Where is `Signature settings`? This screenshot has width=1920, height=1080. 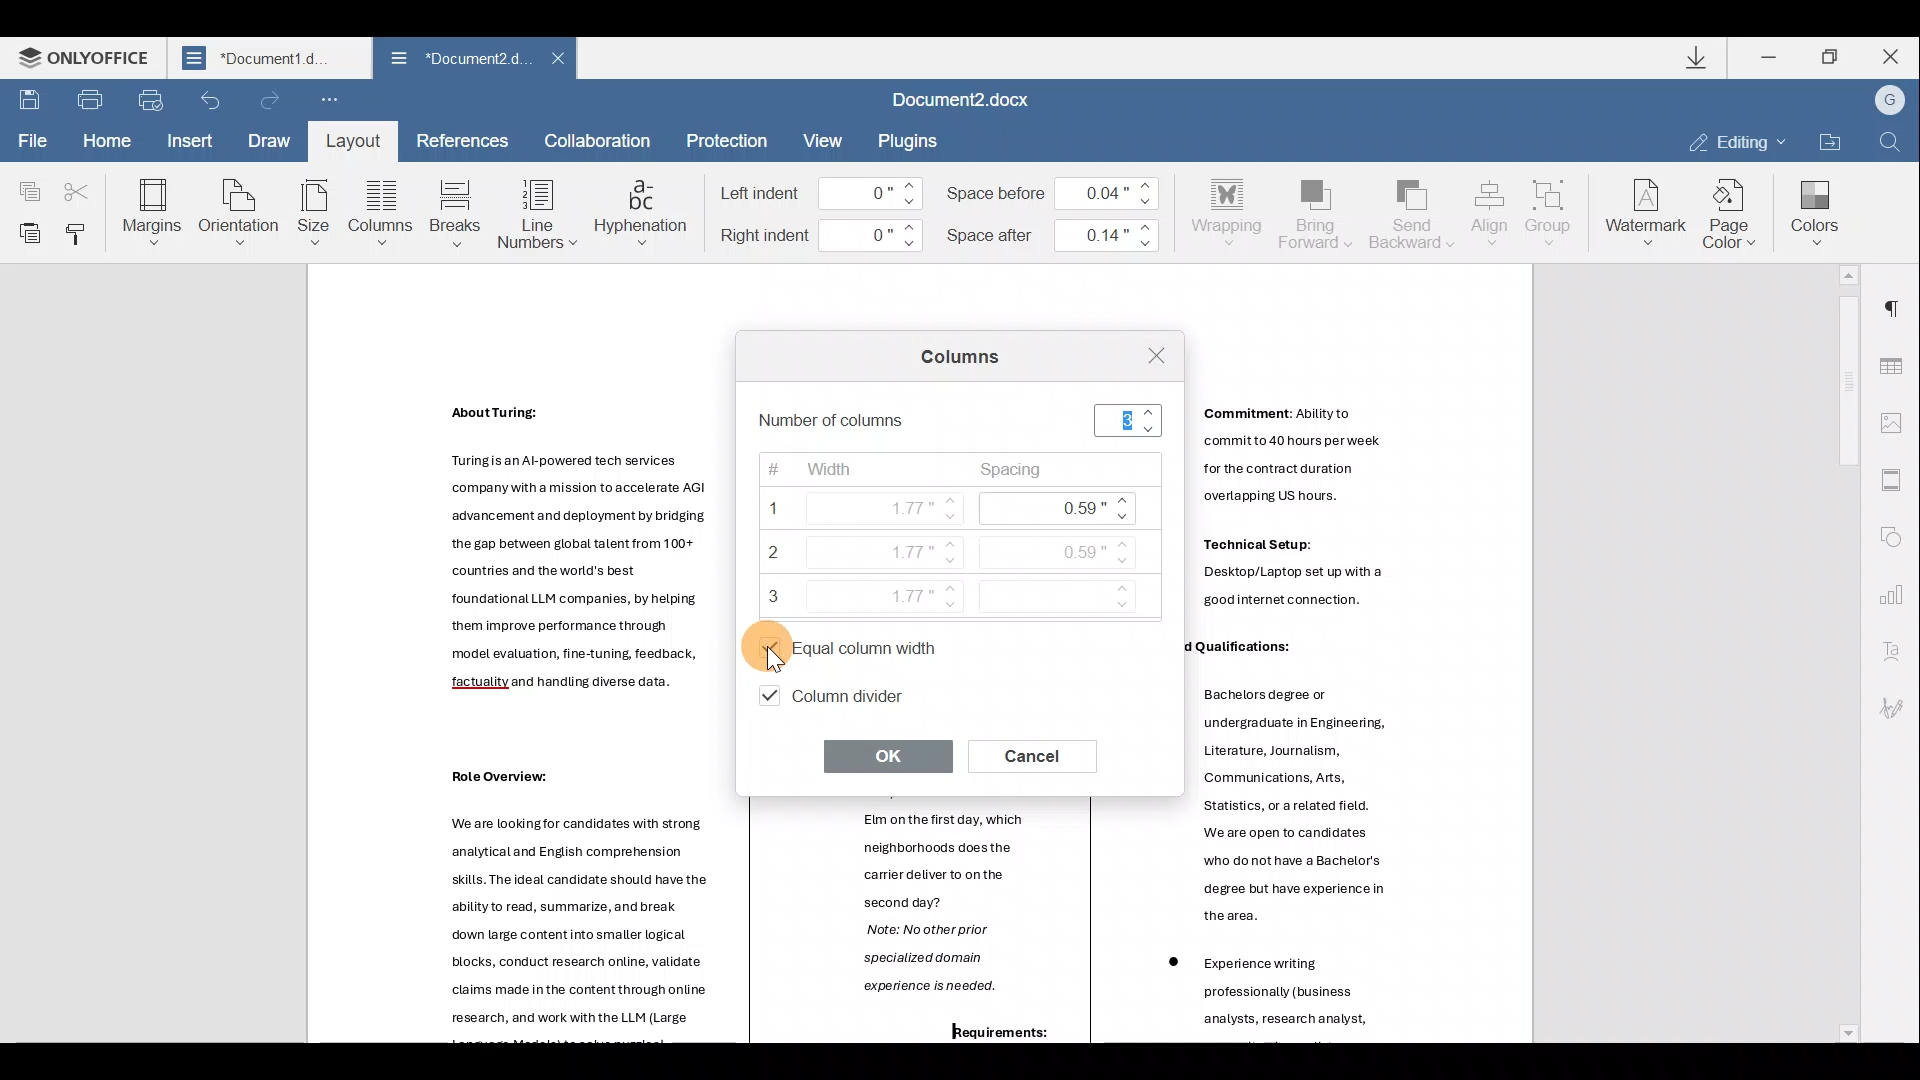
Signature settings is located at coordinates (1900, 707).